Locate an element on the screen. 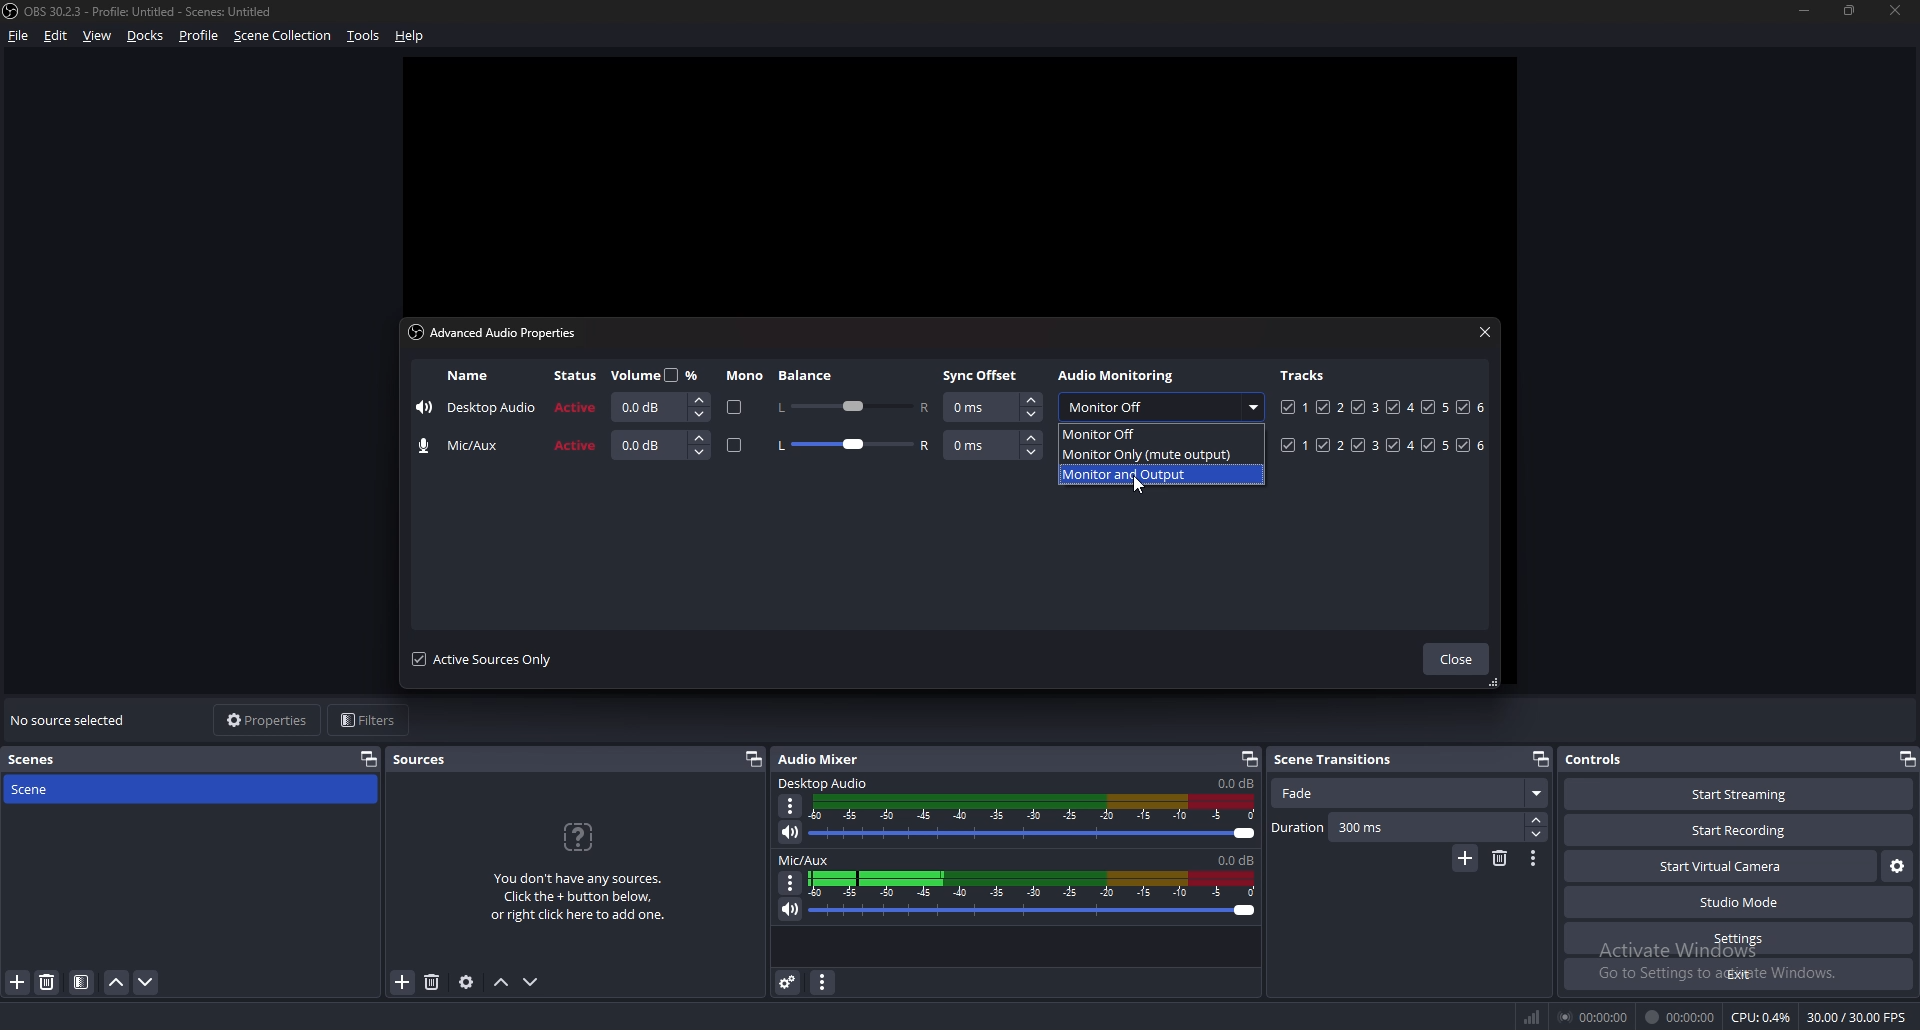 Image resolution: width=1920 pixels, height=1030 pixels. ObS 30.2.3 - Profile: Untitled - Scenes: Untitled is located at coordinates (158, 8).